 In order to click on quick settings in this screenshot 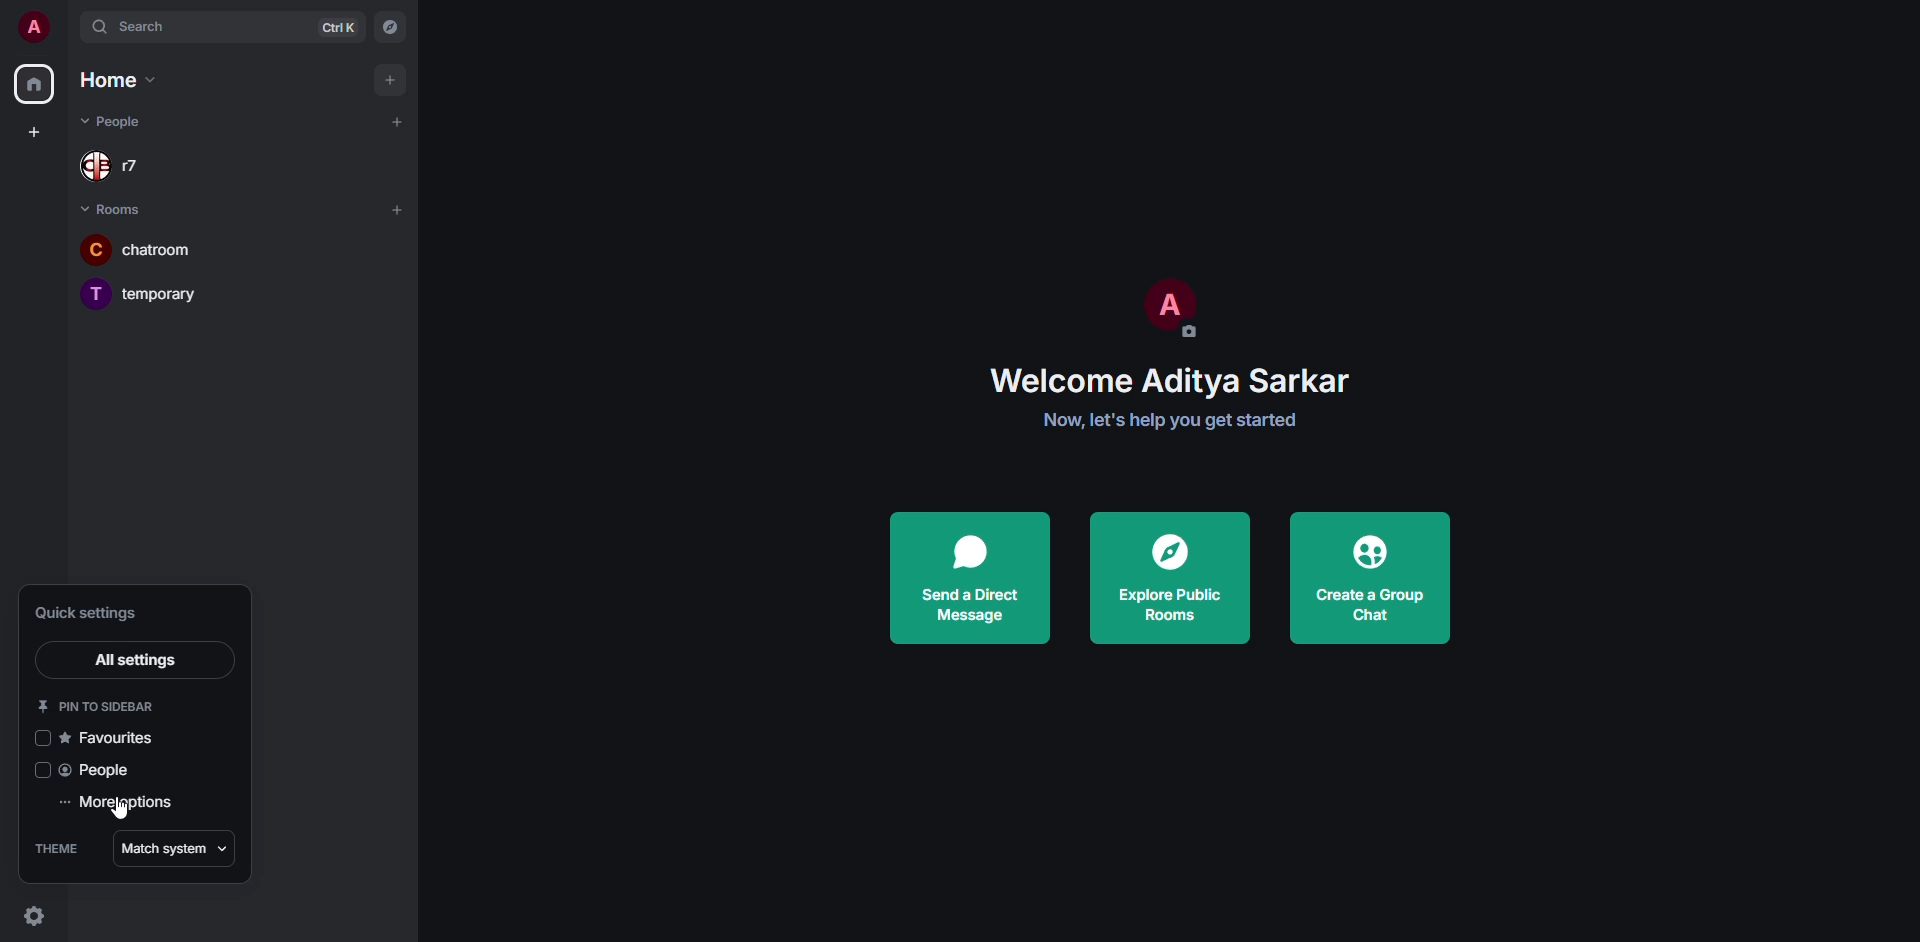, I will do `click(96, 611)`.